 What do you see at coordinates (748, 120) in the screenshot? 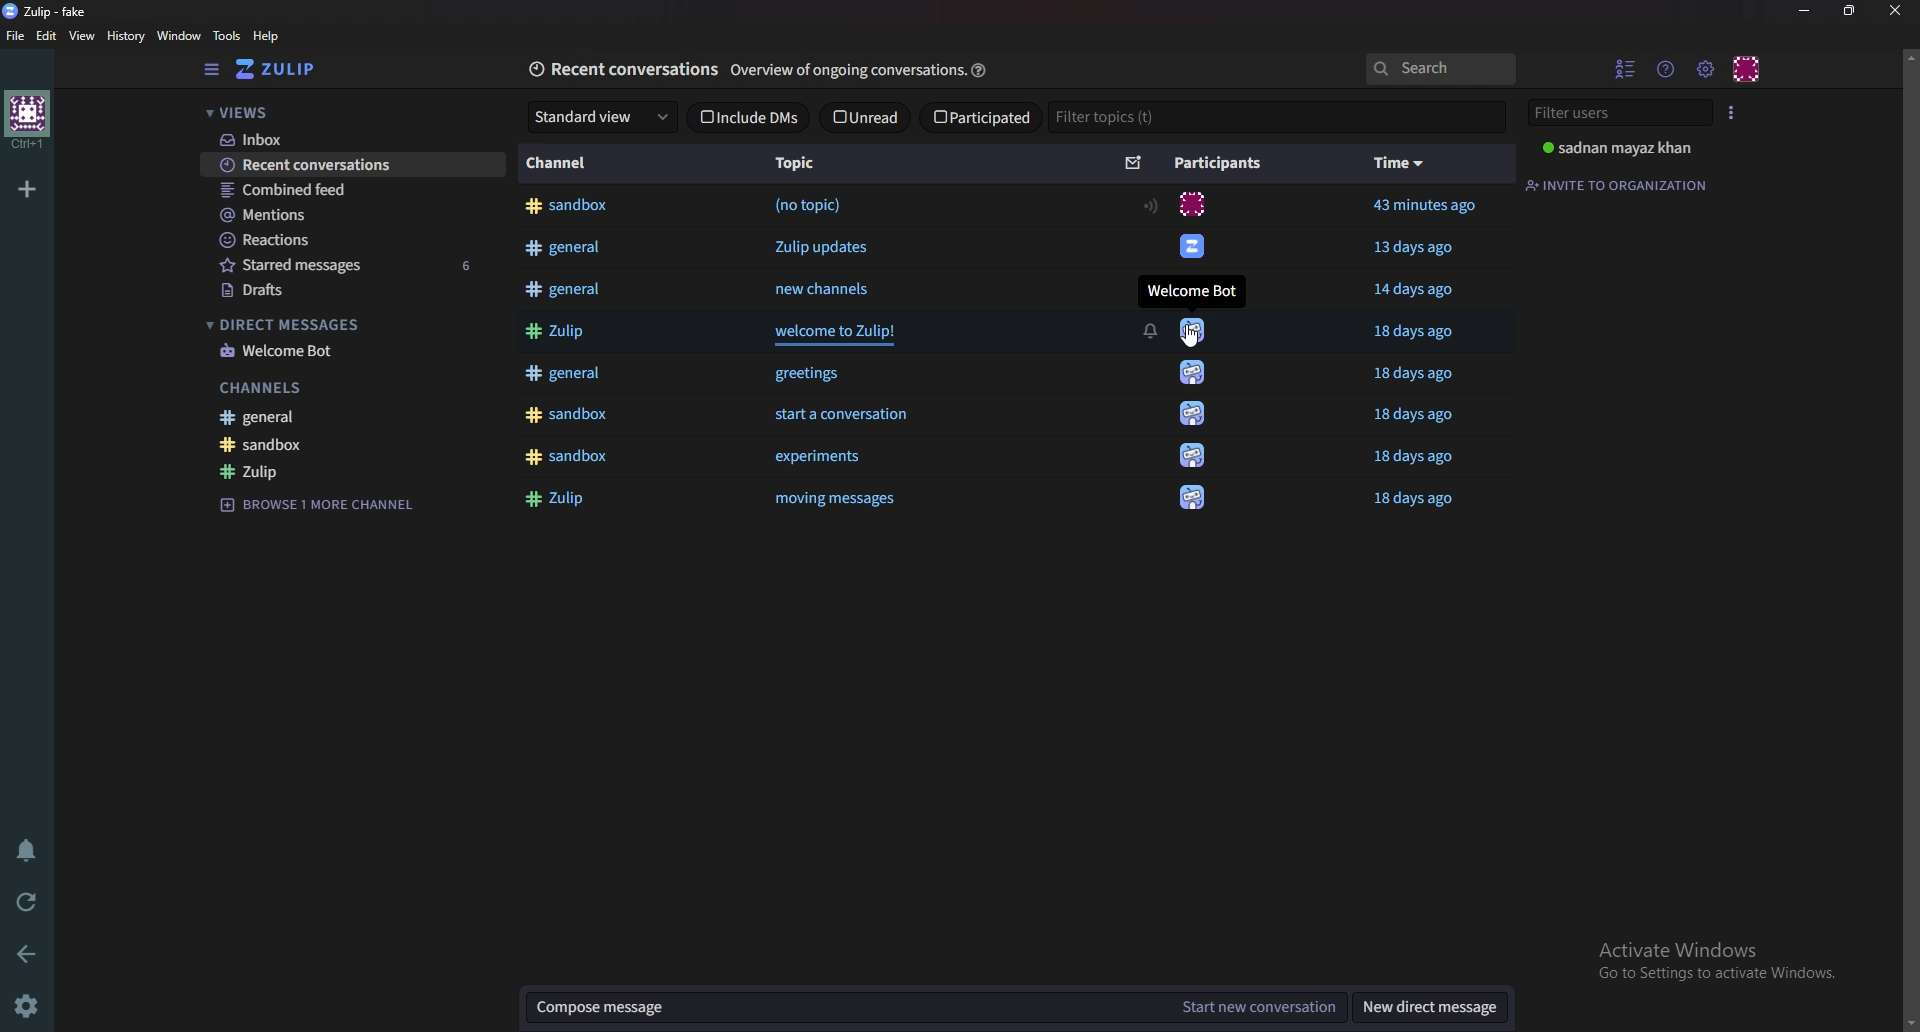
I see `Include D M` at bounding box center [748, 120].